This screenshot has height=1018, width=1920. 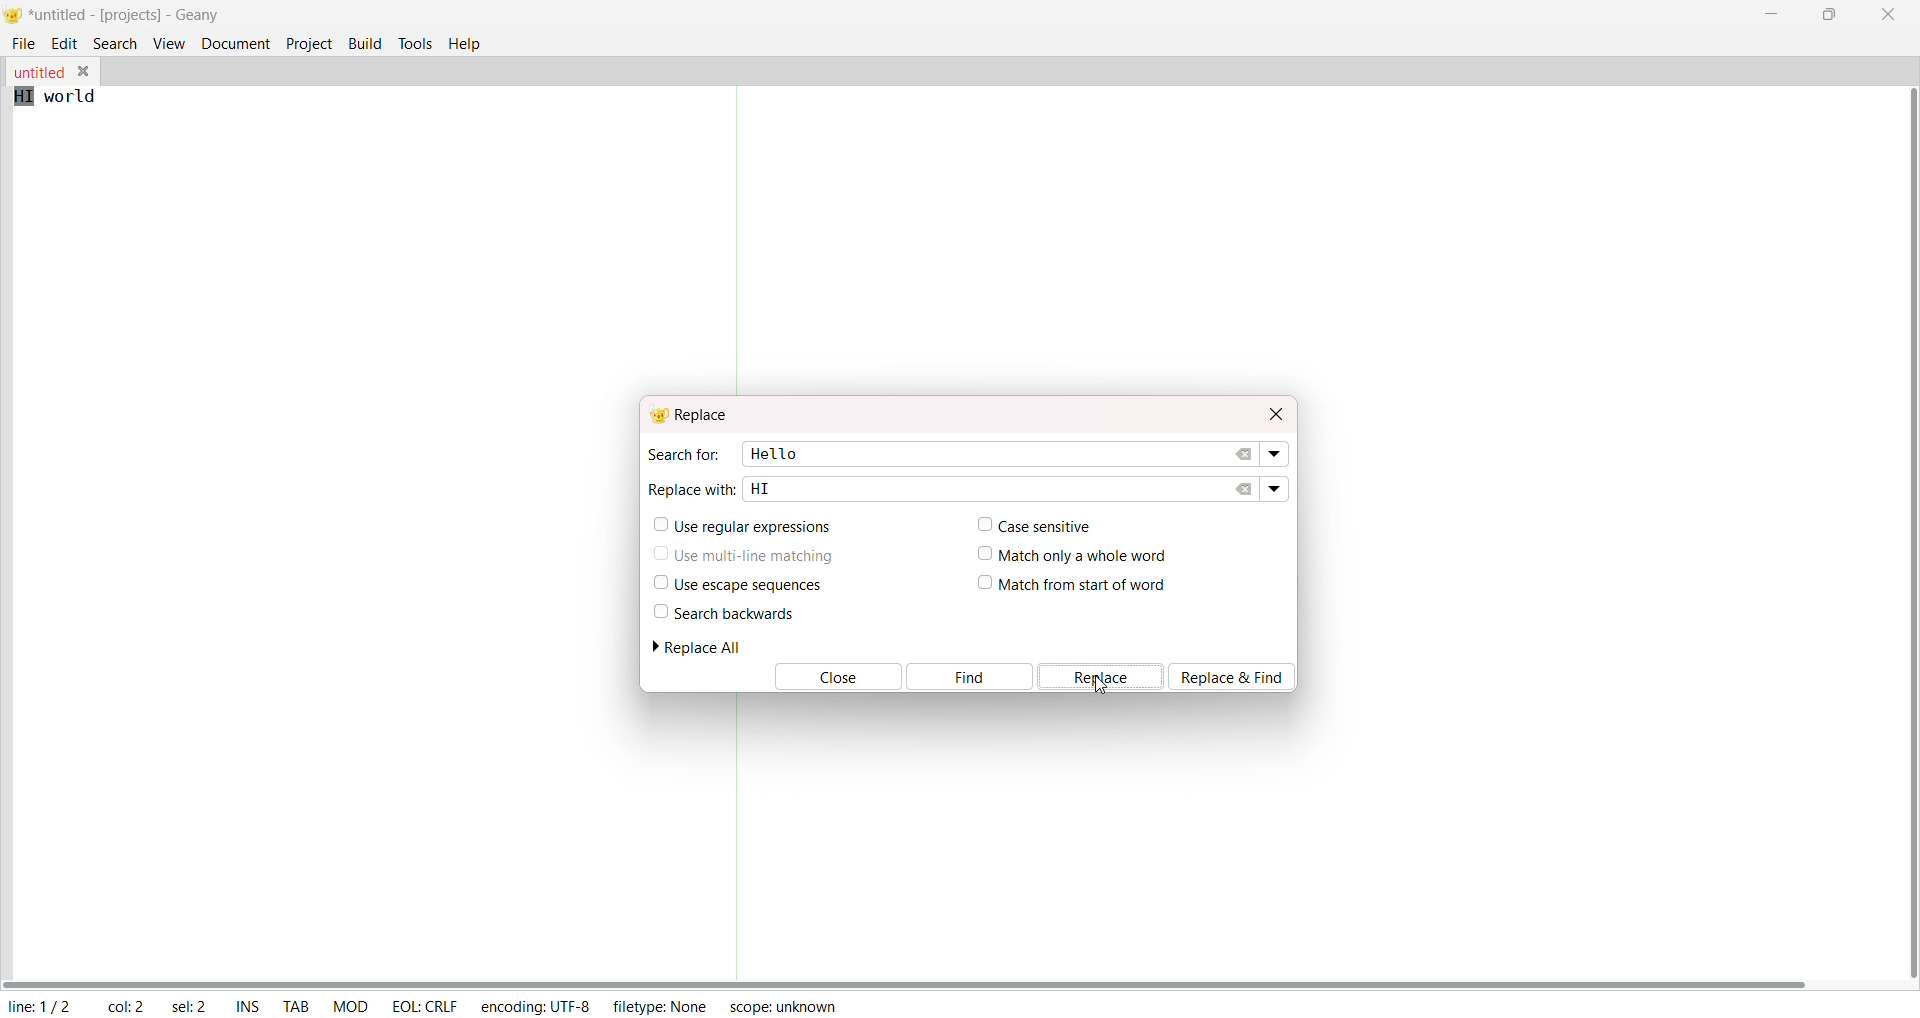 I want to click on *untitled-[projects]-Geany, so click(x=143, y=15).